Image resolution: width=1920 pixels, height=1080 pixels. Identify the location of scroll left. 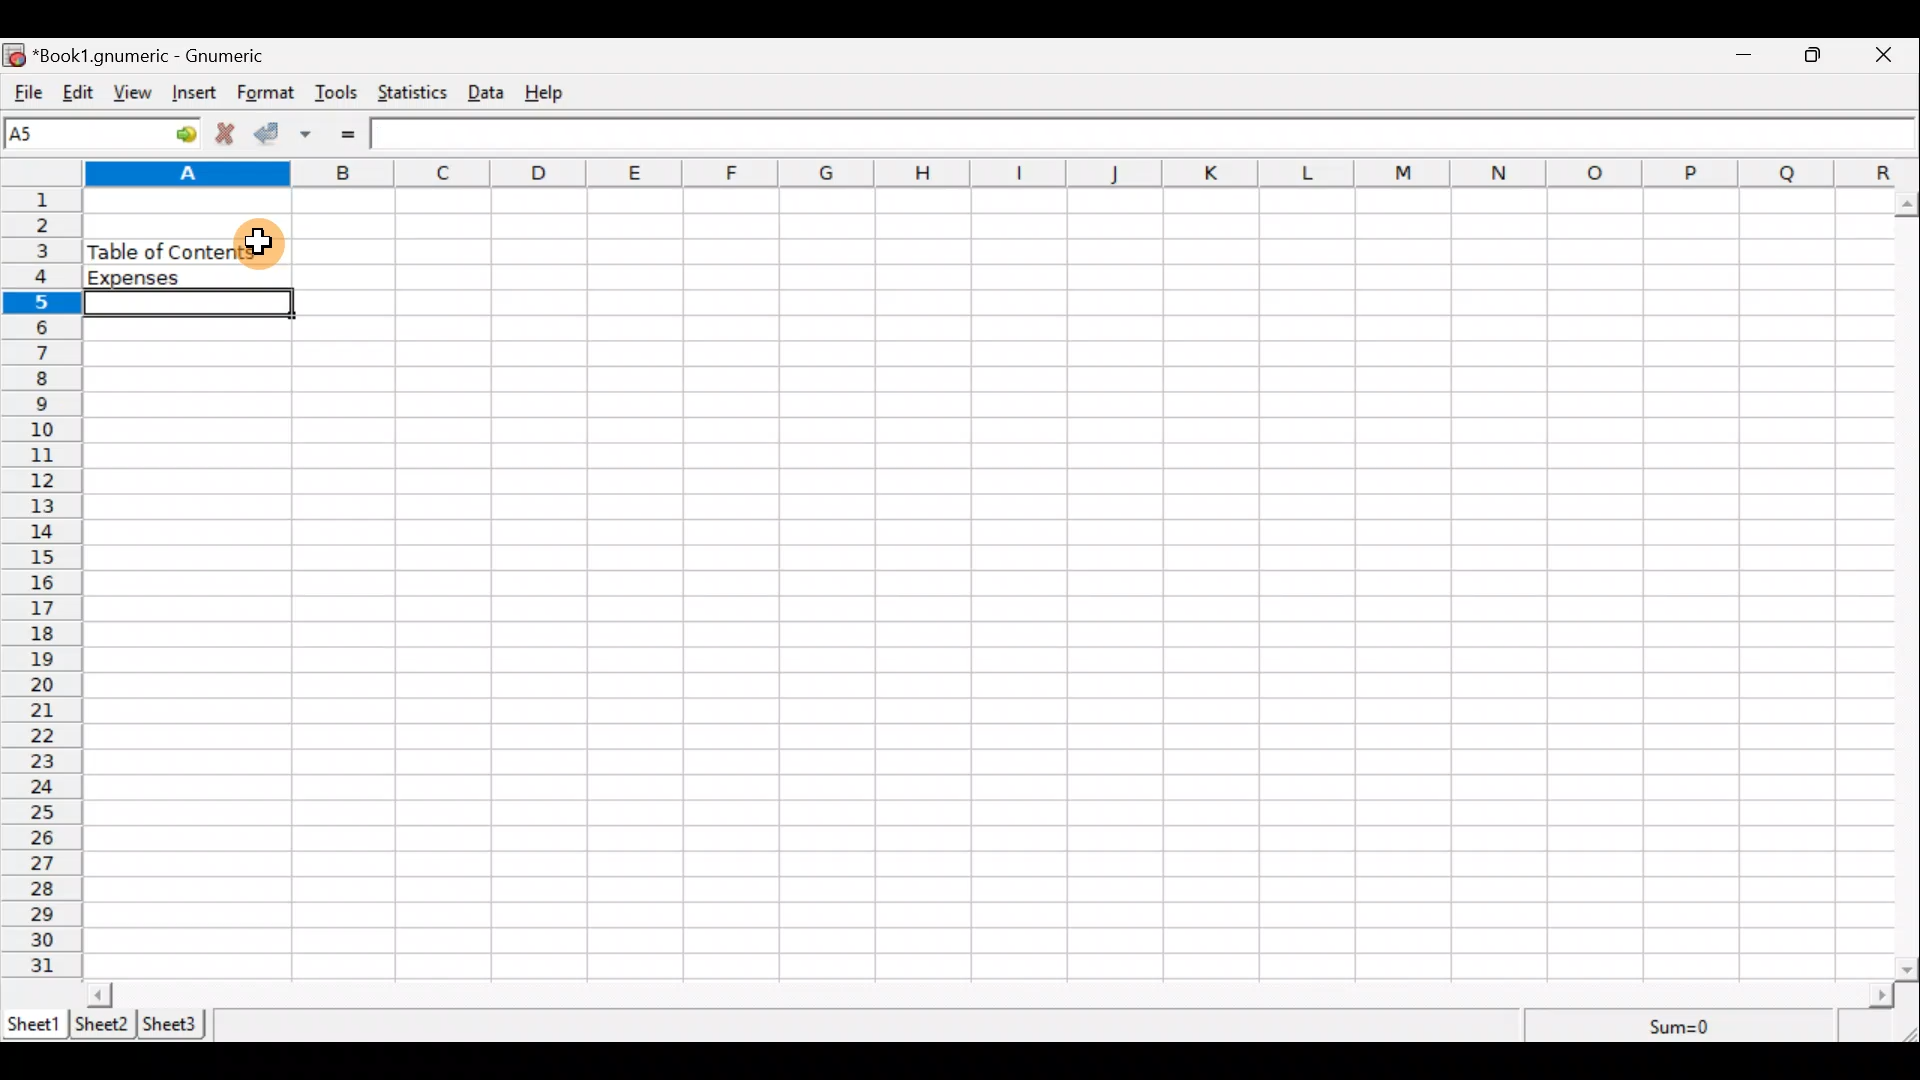
(99, 994).